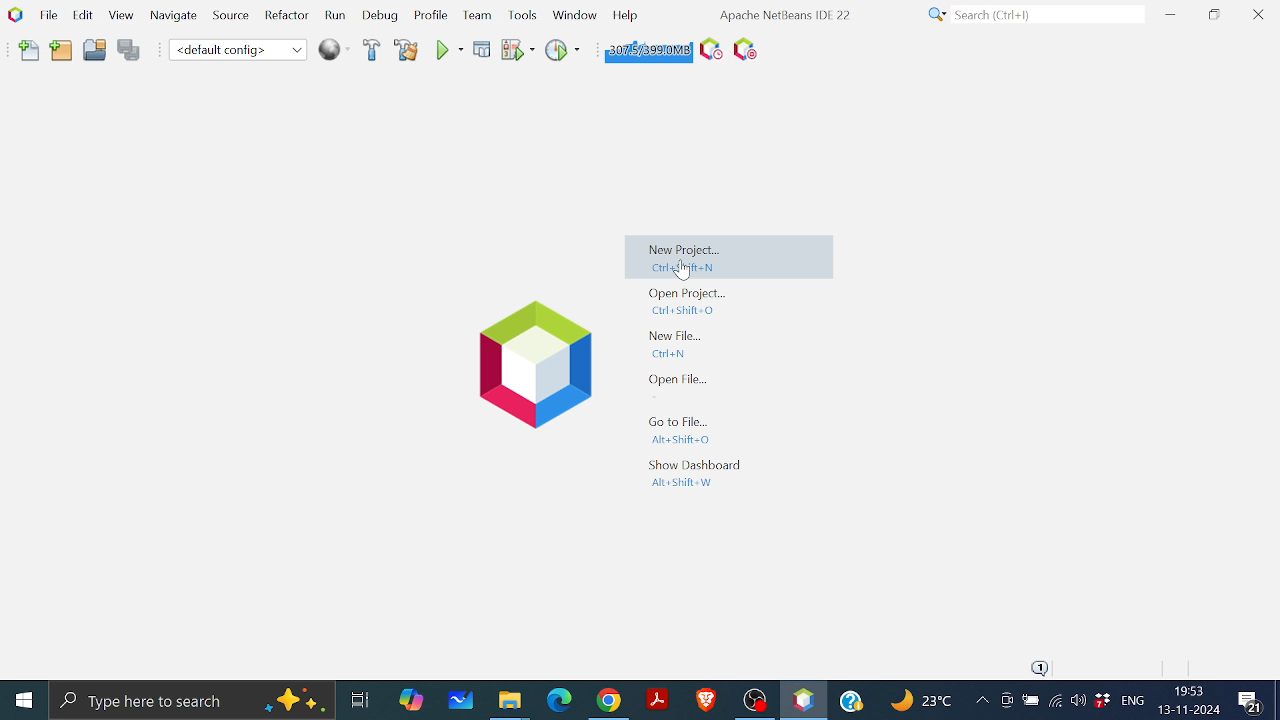  Describe the element at coordinates (1214, 14) in the screenshot. I see `Restore down` at that location.